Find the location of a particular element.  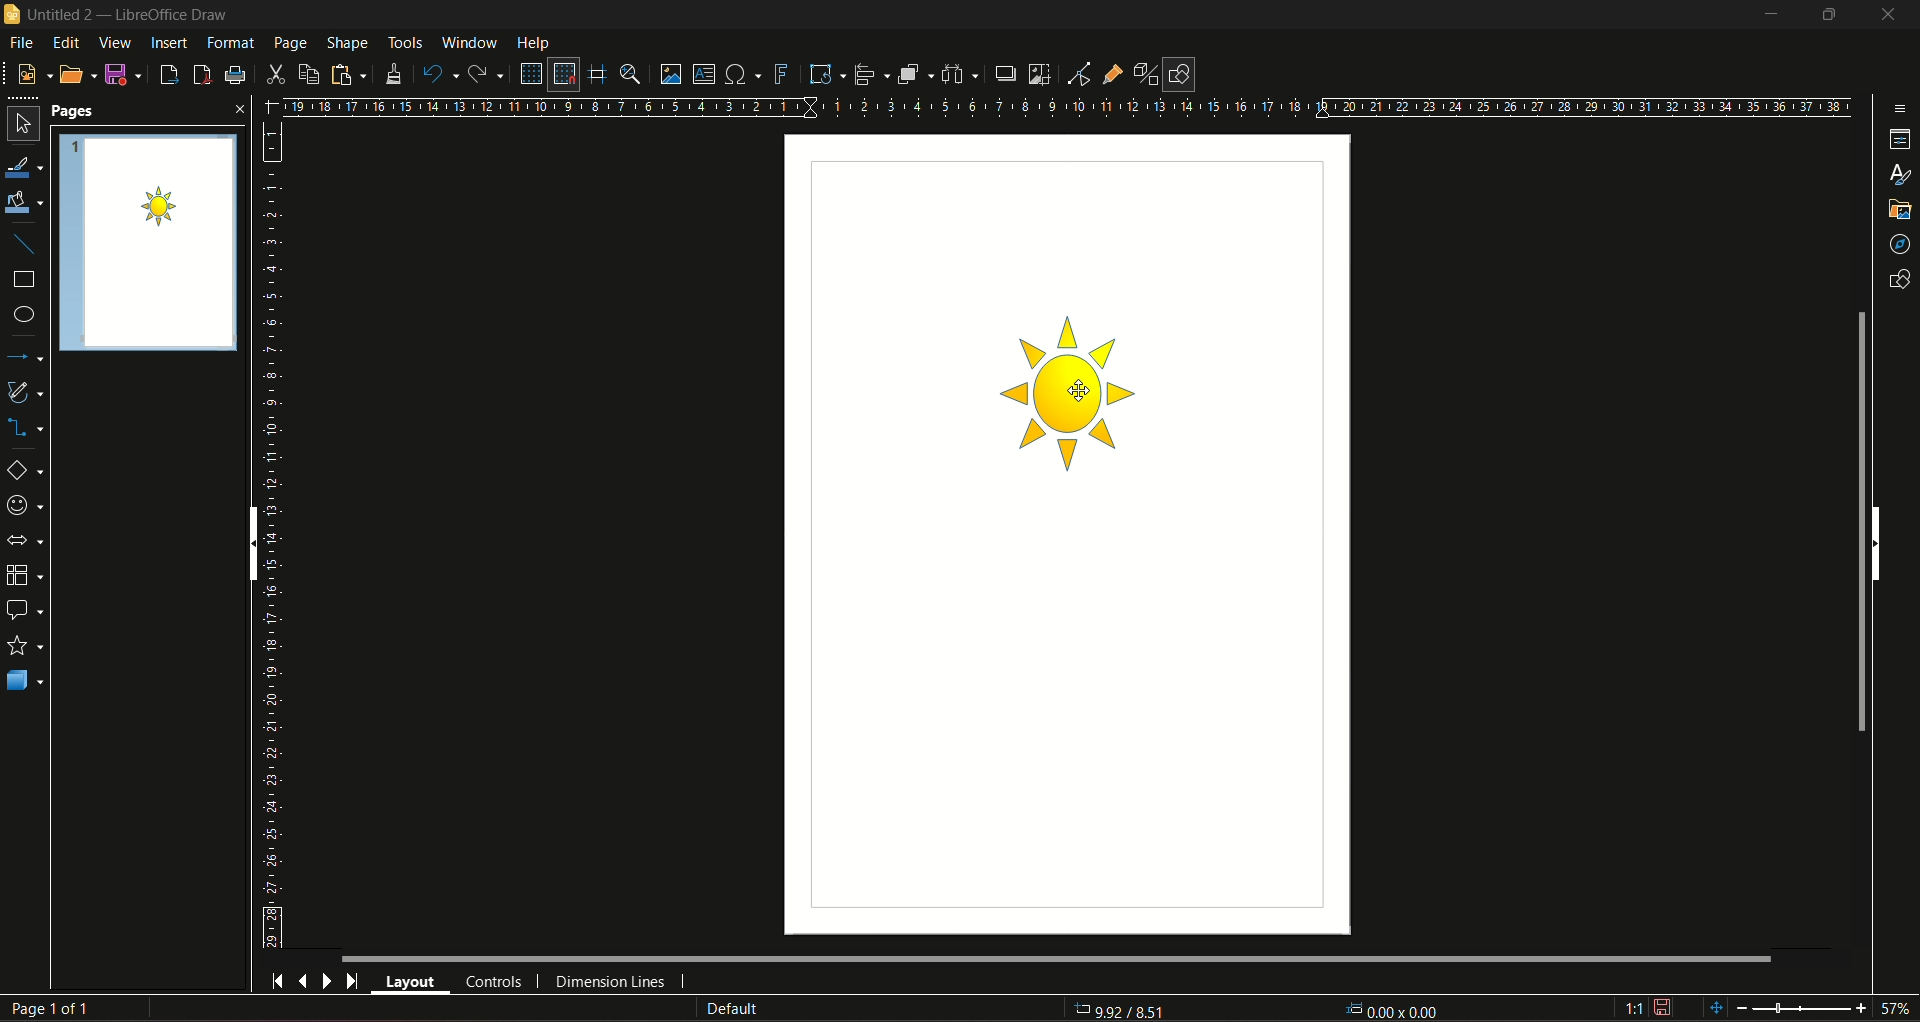

horizontal scroll is located at coordinates (1879, 542).